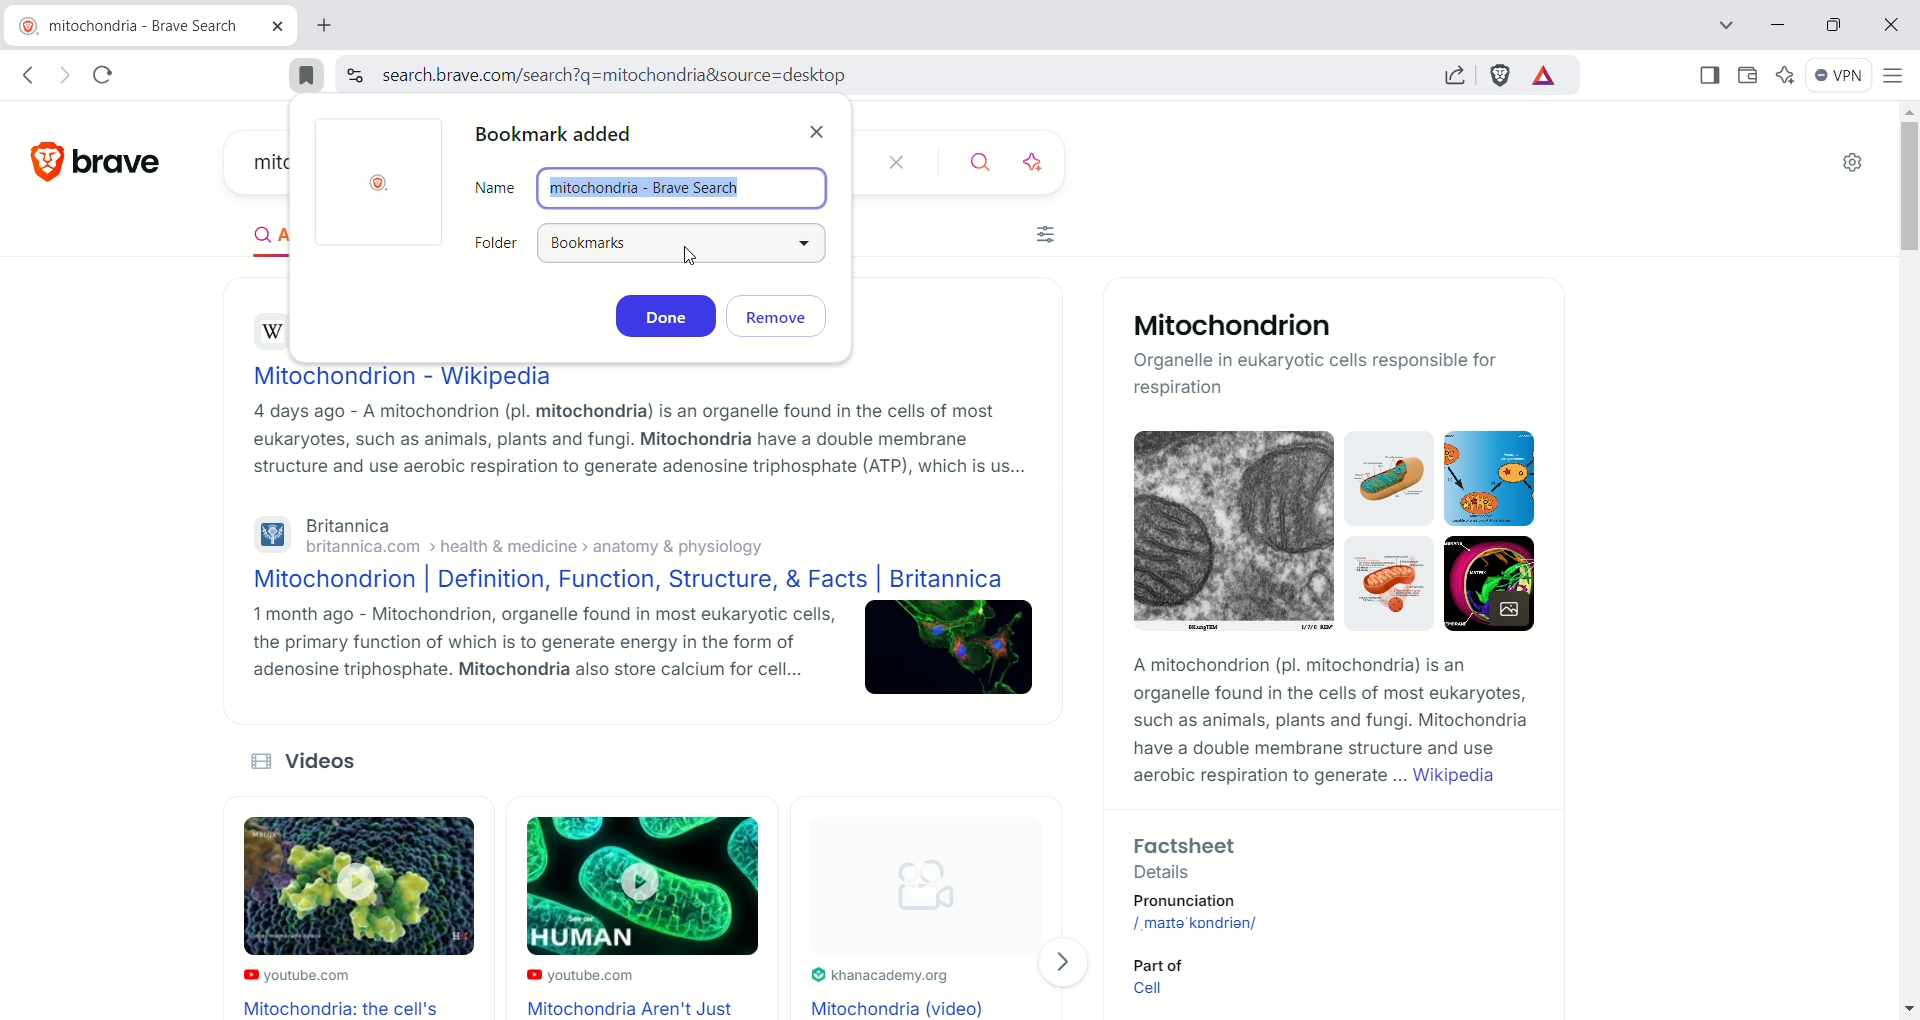  What do you see at coordinates (620, 890) in the screenshot?
I see `Video Thumbnails` at bounding box center [620, 890].